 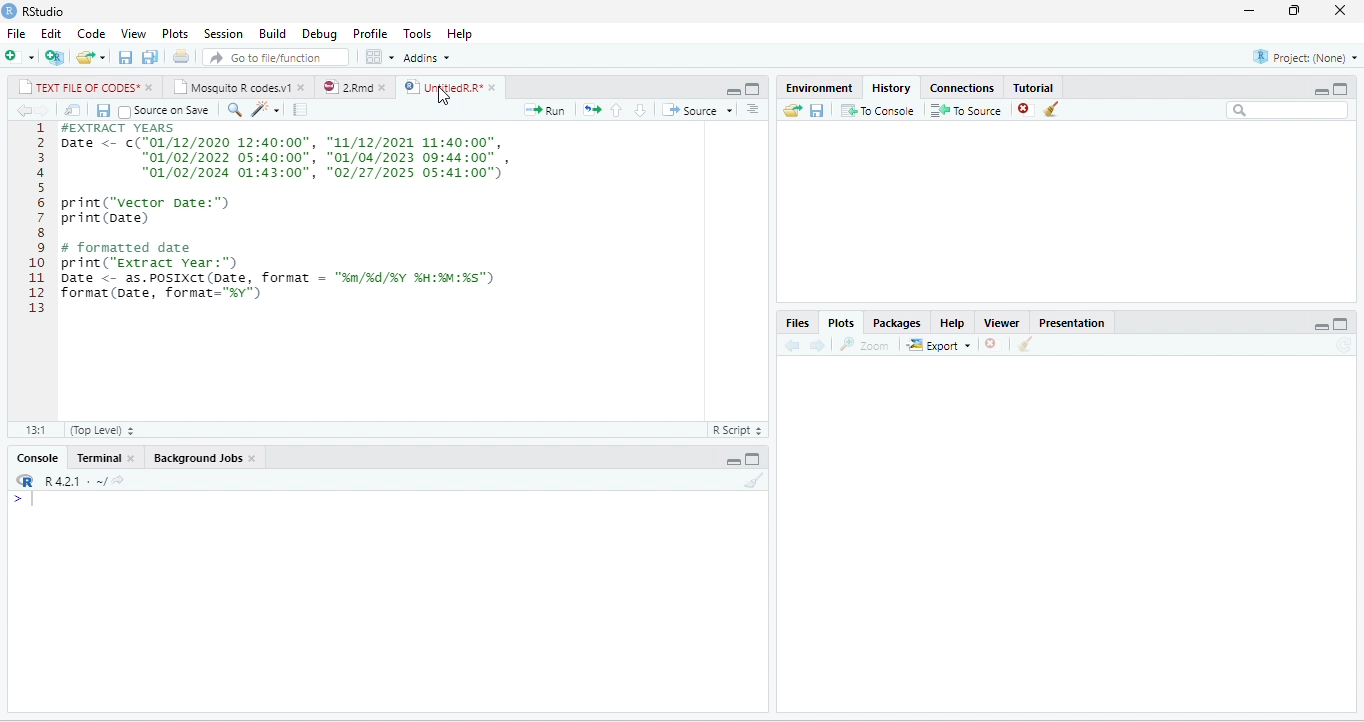 I want to click on #EXTRACT YEARS, so click(x=113, y=128).